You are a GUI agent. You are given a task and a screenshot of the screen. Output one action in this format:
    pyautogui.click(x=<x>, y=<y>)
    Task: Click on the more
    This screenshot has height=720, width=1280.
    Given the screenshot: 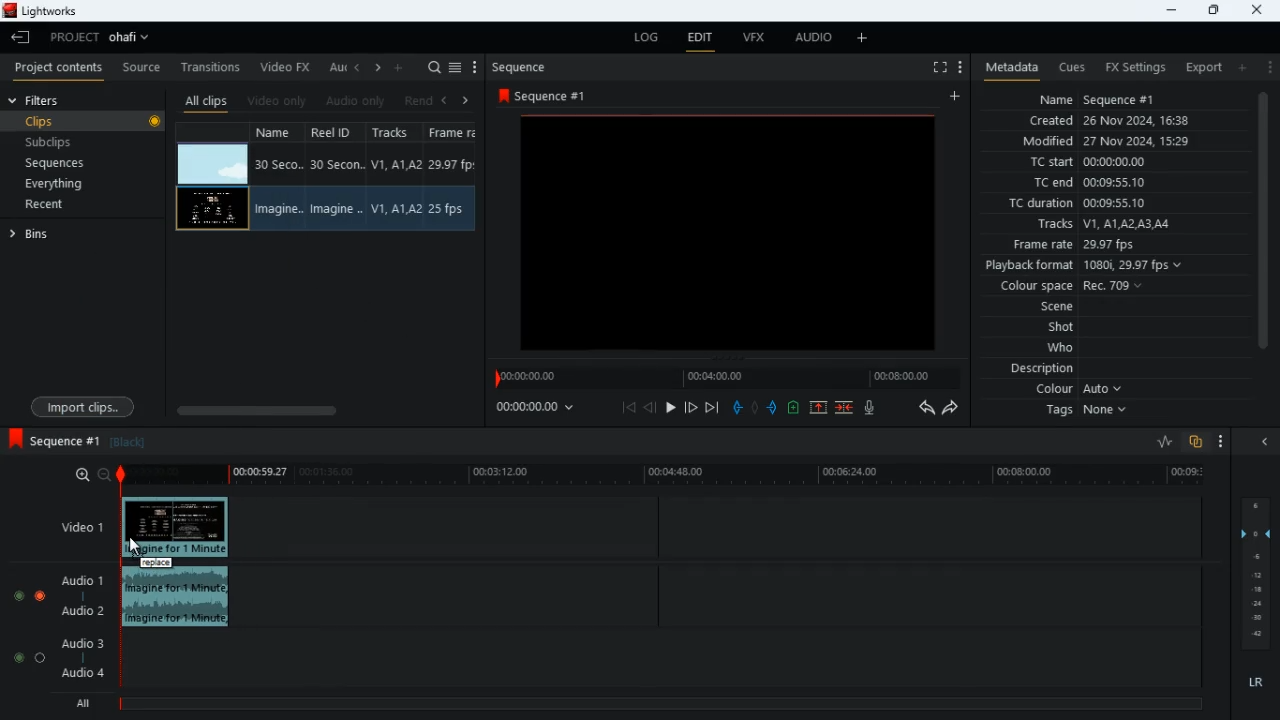 What is the action you would take?
    pyautogui.click(x=1268, y=66)
    